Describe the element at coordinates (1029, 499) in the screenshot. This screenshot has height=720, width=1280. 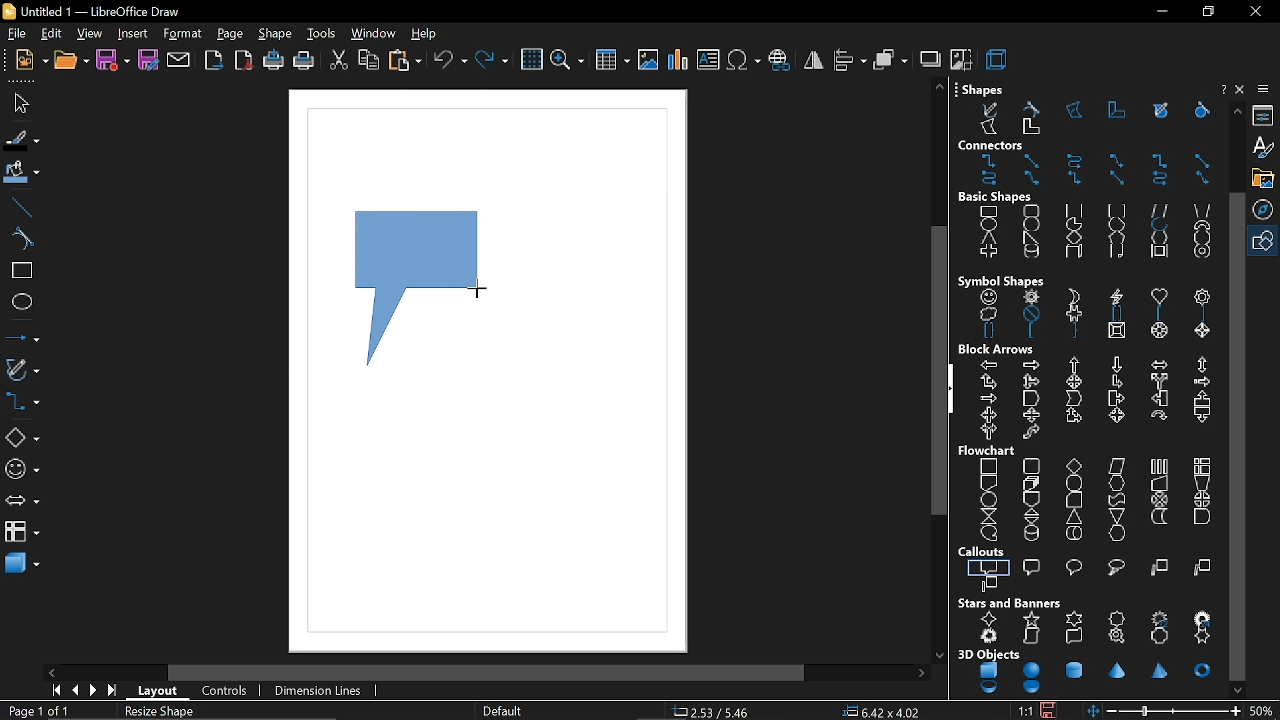
I see `off page connector` at that location.